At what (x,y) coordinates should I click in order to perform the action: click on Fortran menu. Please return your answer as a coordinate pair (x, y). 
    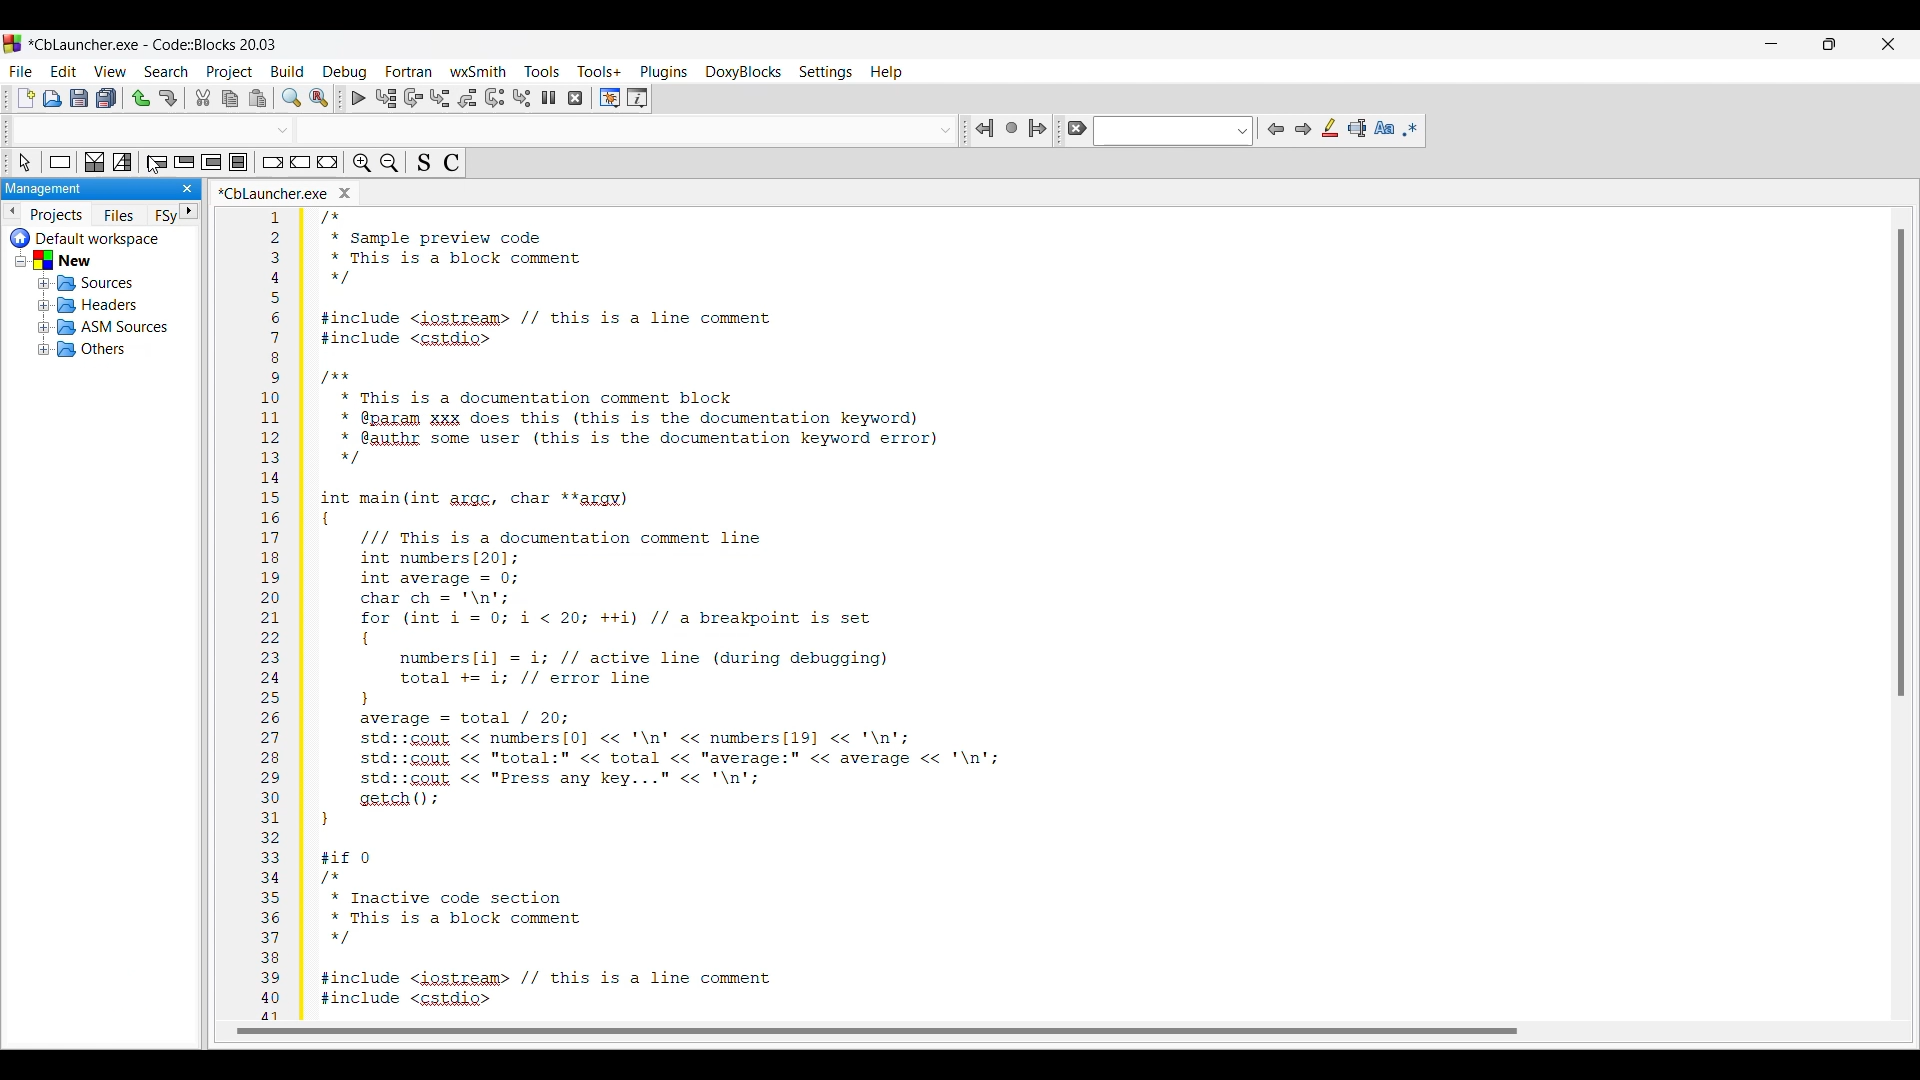
    Looking at the image, I should click on (410, 71).